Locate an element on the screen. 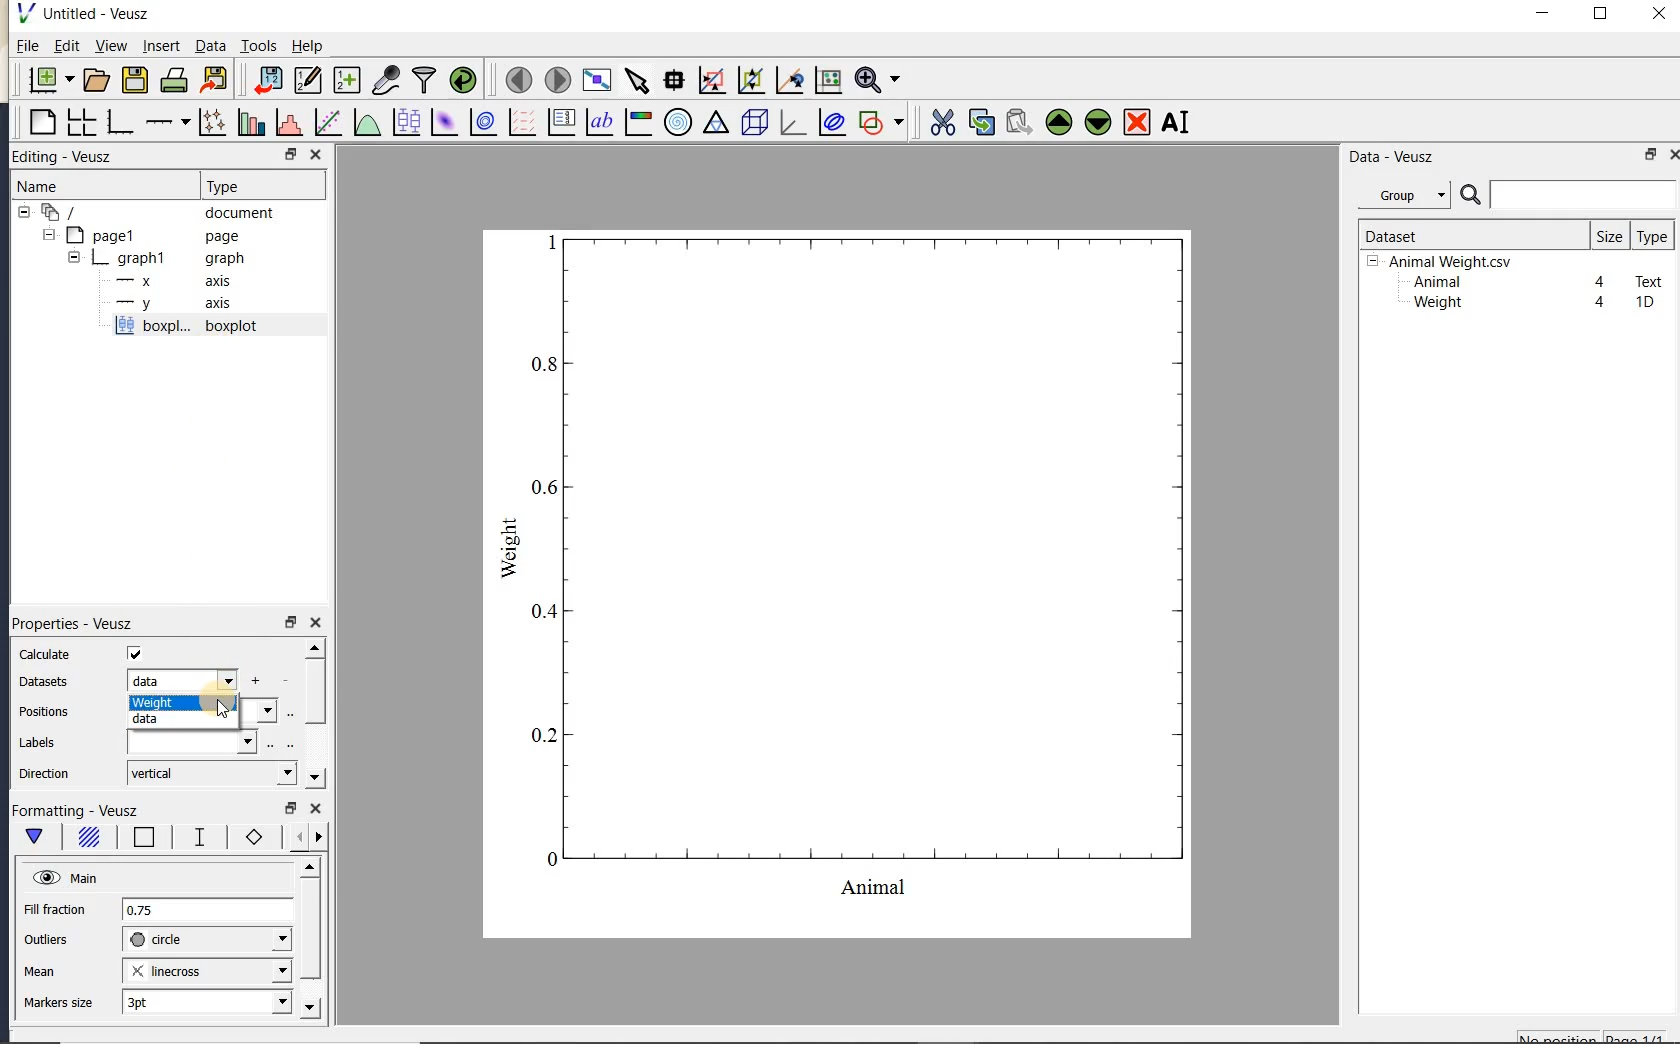 The image size is (1680, 1044). page1 is located at coordinates (143, 237).